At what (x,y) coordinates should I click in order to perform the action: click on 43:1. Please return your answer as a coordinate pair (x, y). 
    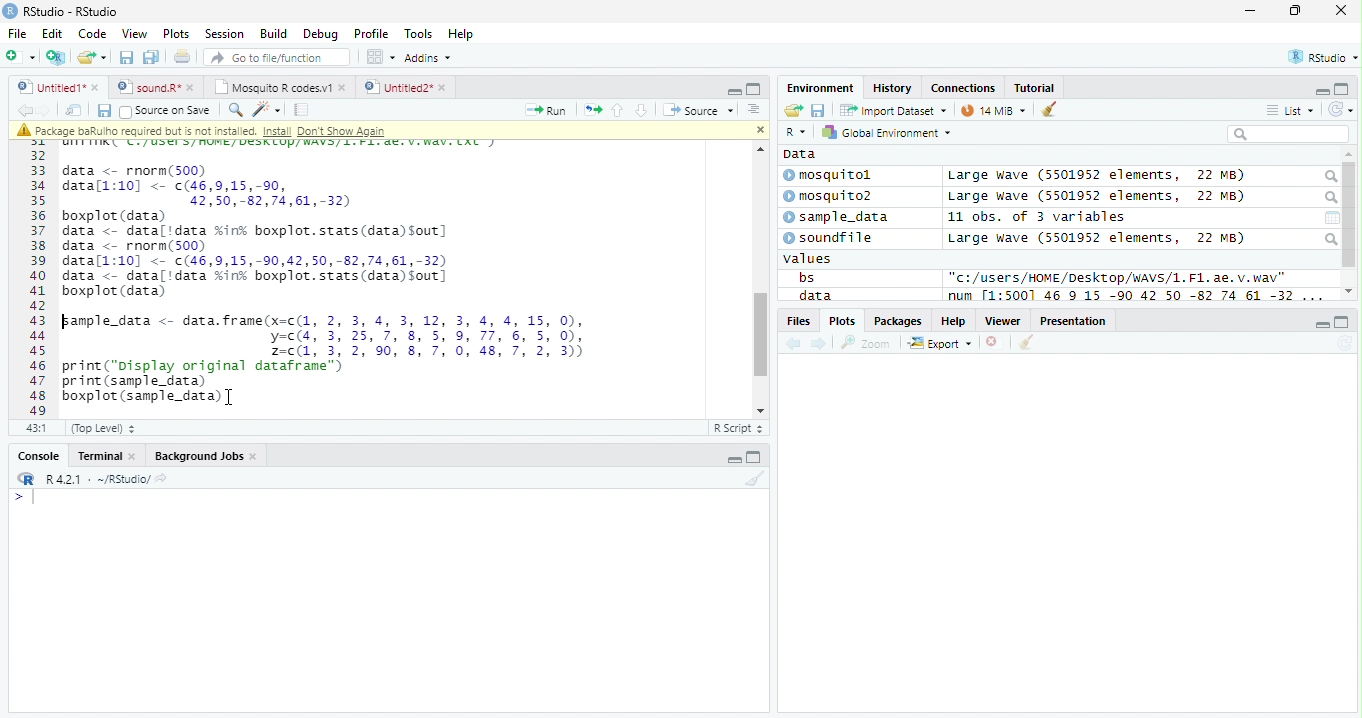
    Looking at the image, I should click on (36, 427).